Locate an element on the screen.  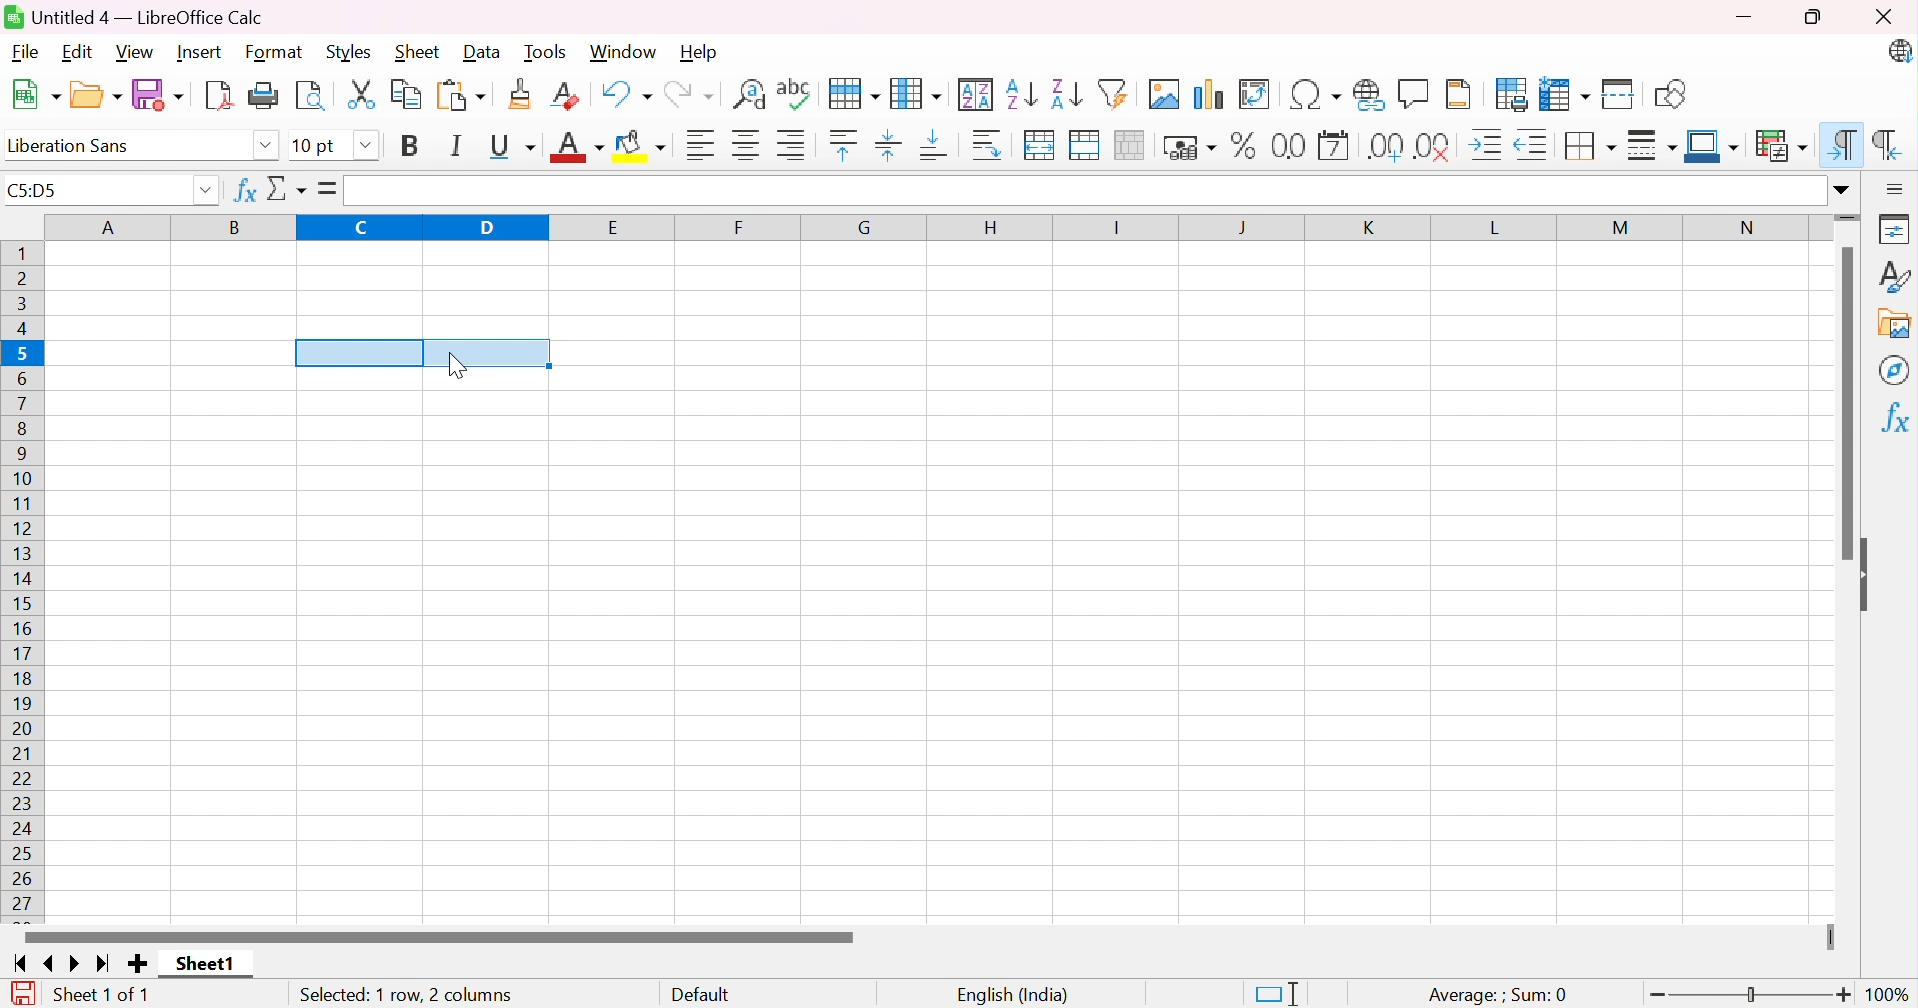
Open is located at coordinates (97, 94).